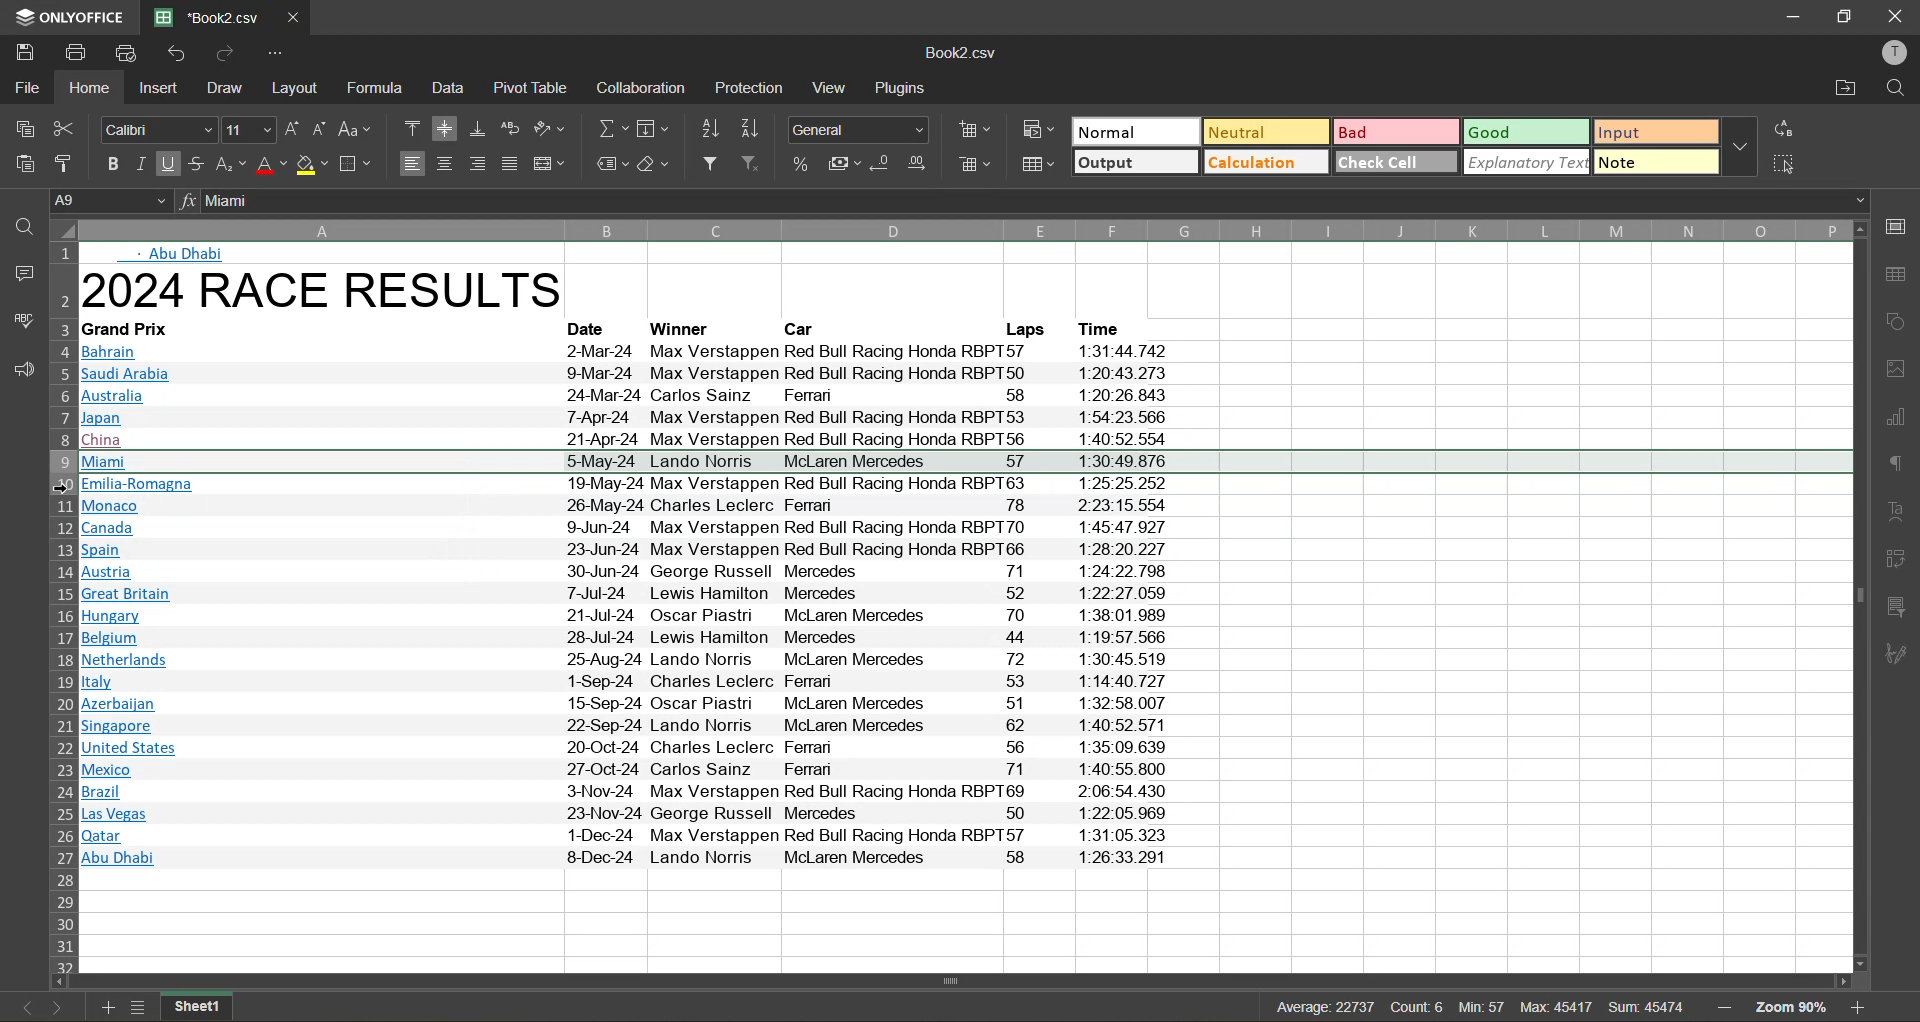 The height and width of the screenshot is (1022, 1920). Describe the element at coordinates (1267, 161) in the screenshot. I see `calculation` at that location.